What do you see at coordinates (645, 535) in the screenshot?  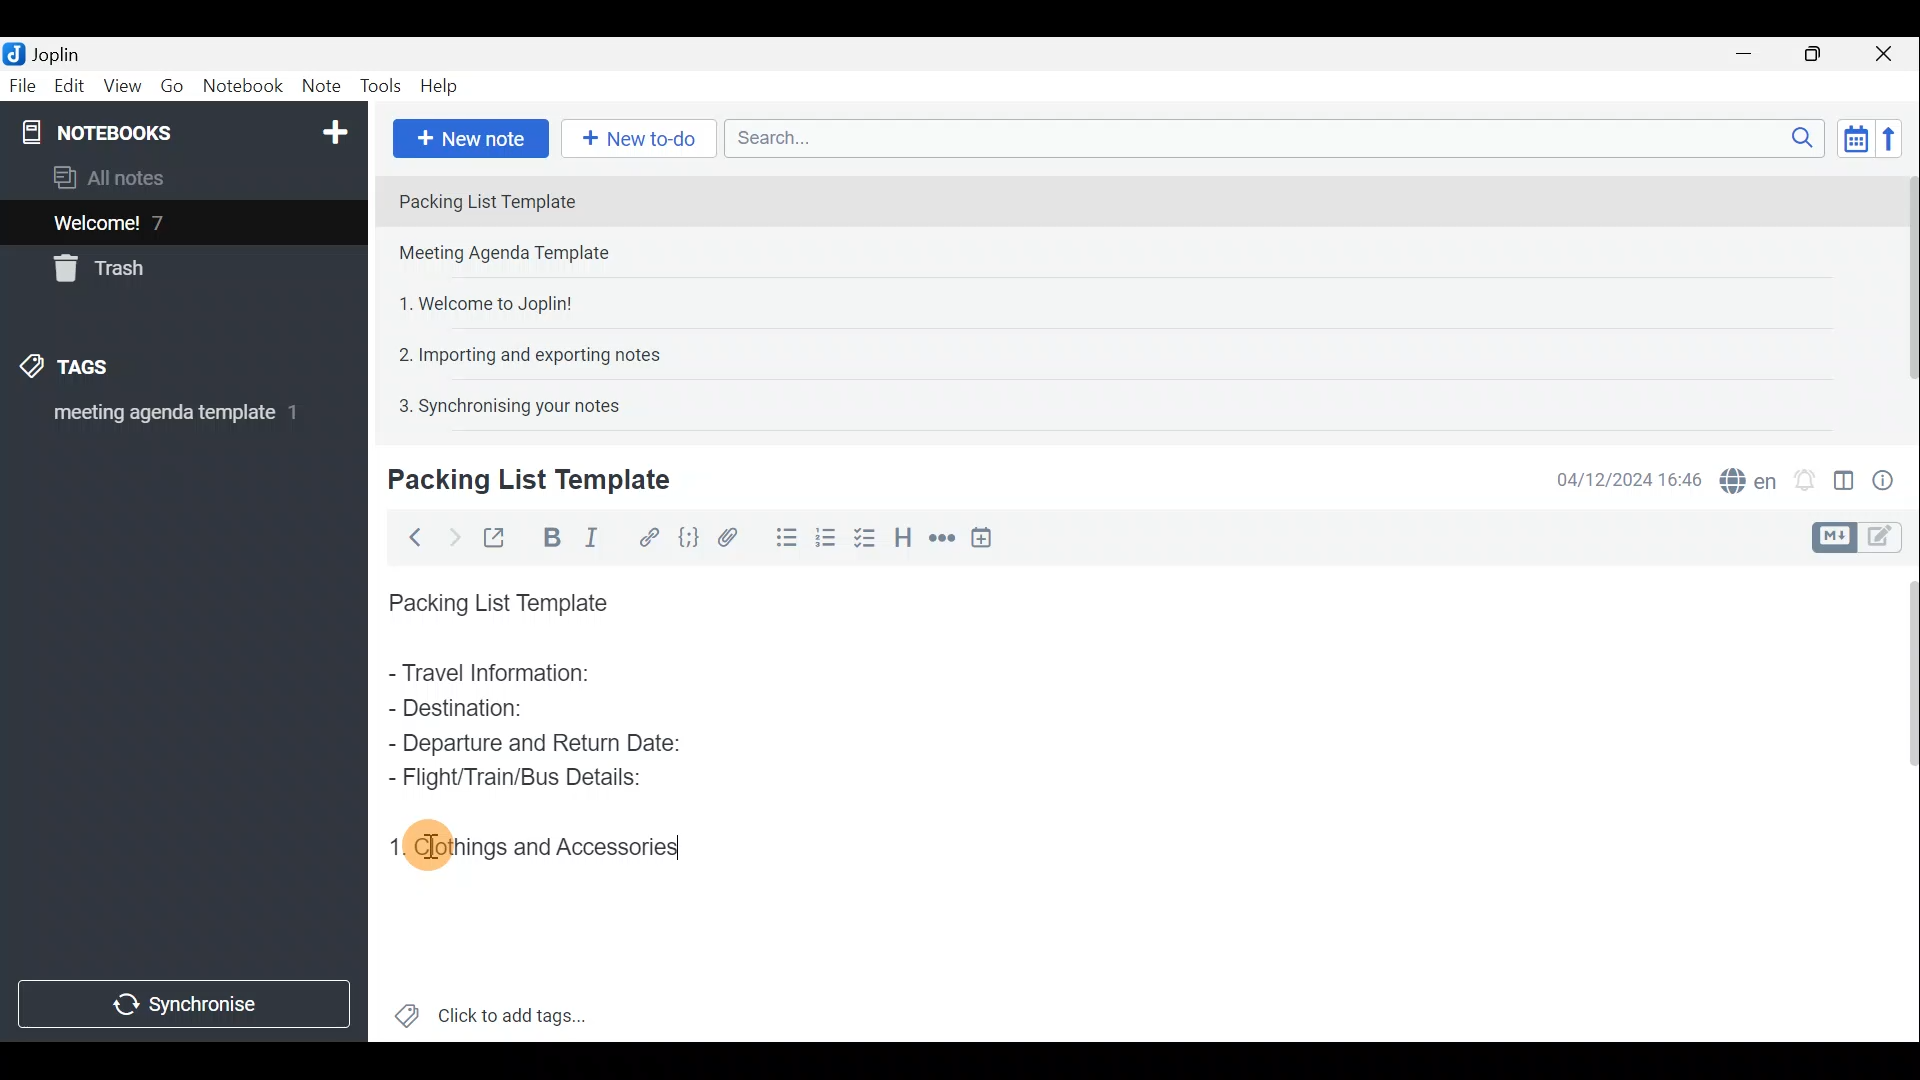 I see `Hyperlink` at bounding box center [645, 535].